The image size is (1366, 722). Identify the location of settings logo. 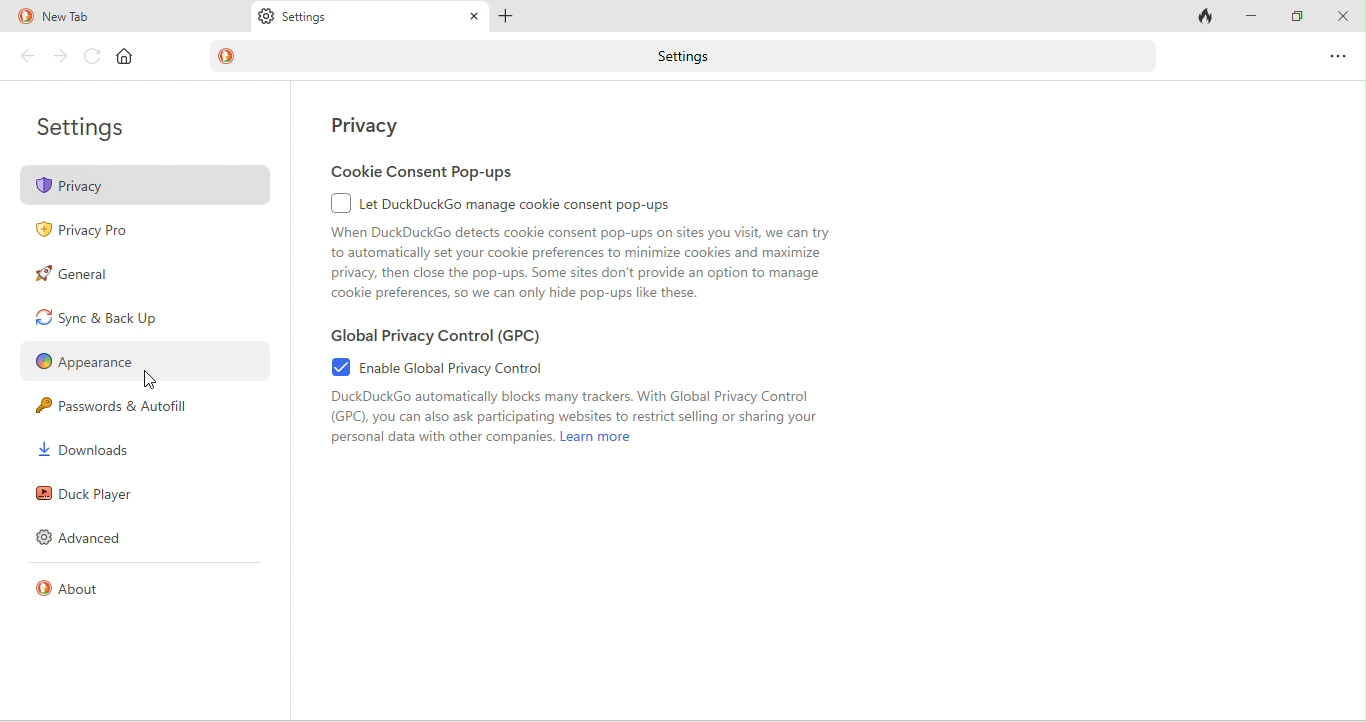
(266, 19).